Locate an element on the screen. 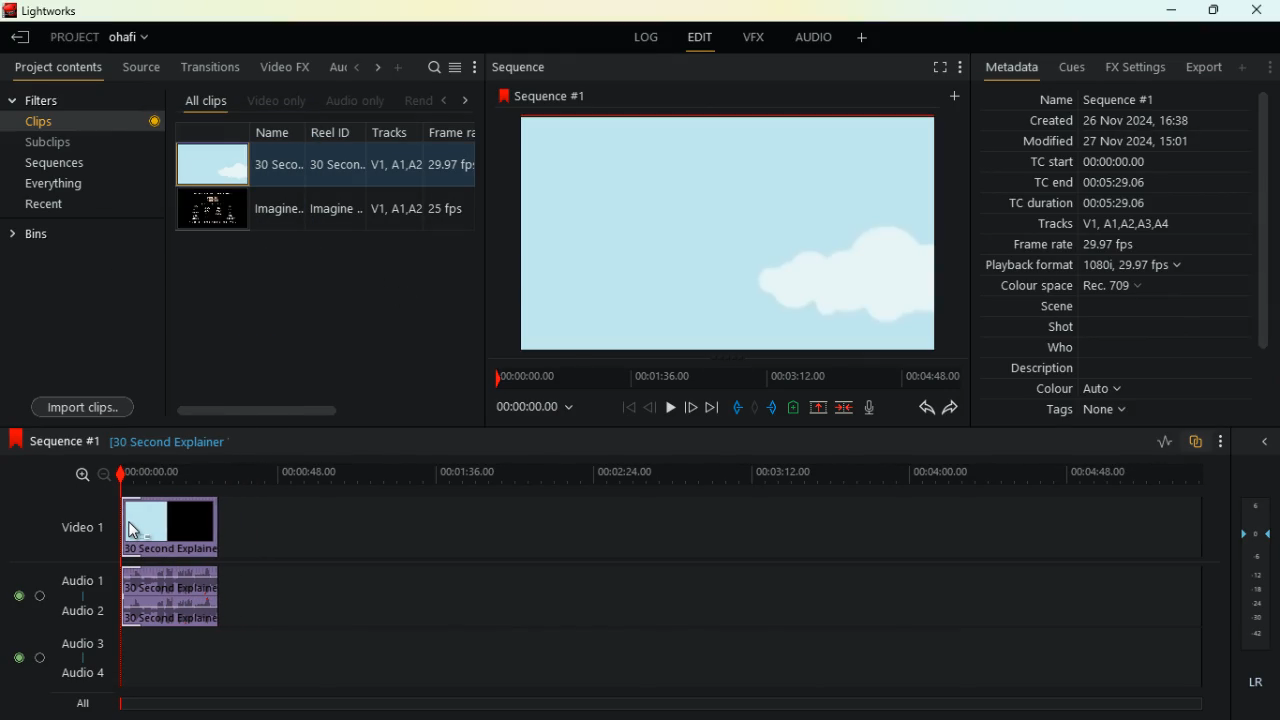  import clips is located at coordinates (83, 405).